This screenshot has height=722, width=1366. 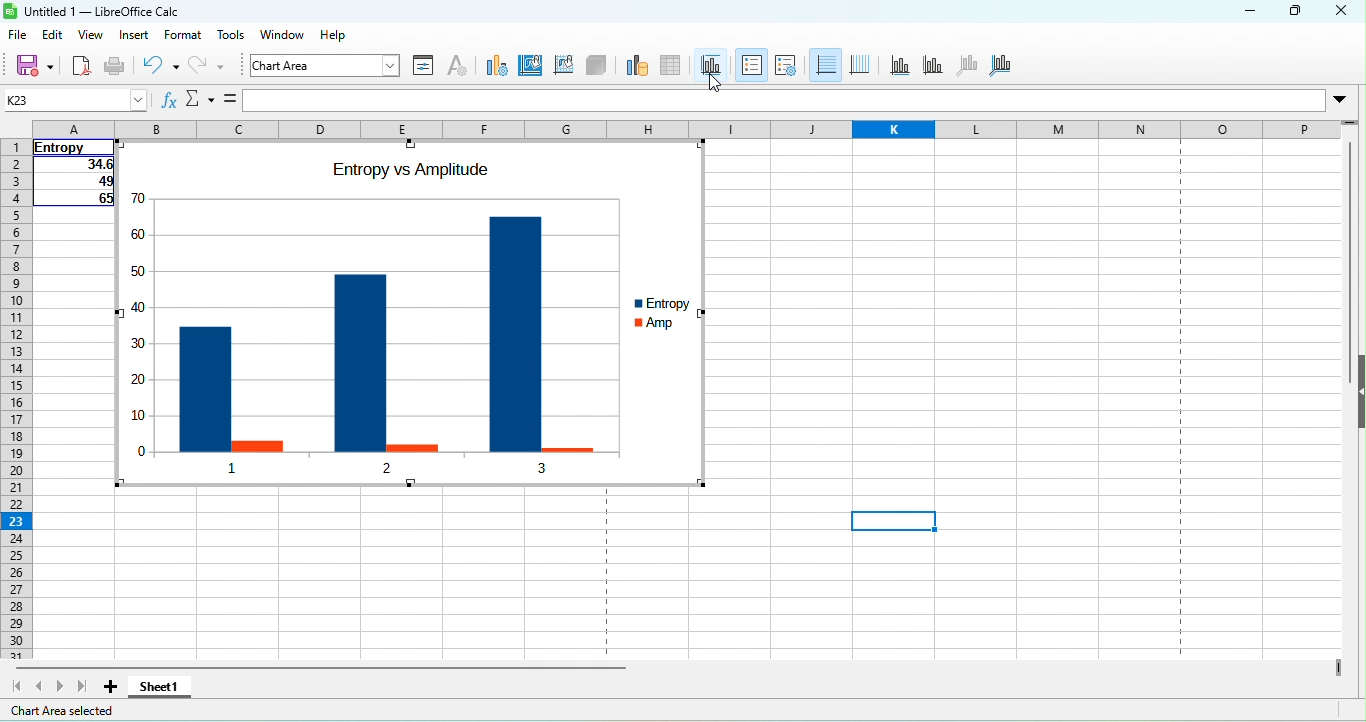 I want to click on amp 3, so click(x=568, y=444).